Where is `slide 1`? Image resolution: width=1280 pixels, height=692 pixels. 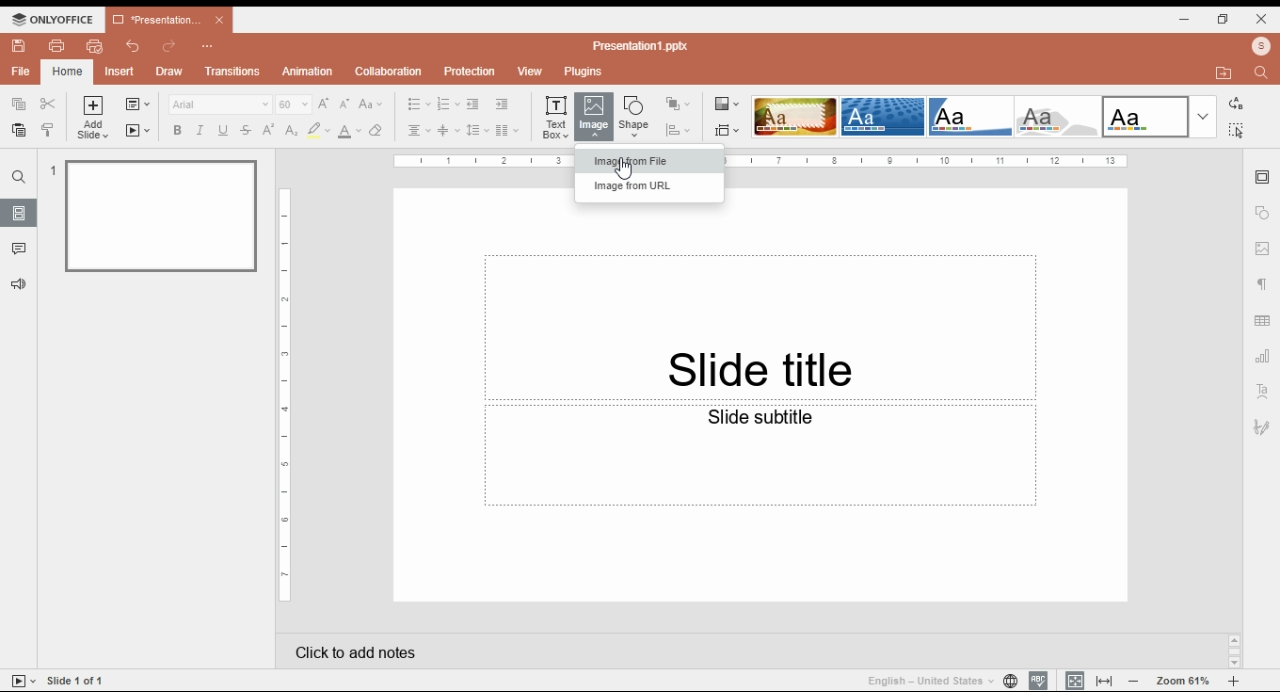 slide 1 is located at coordinates (155, 216).